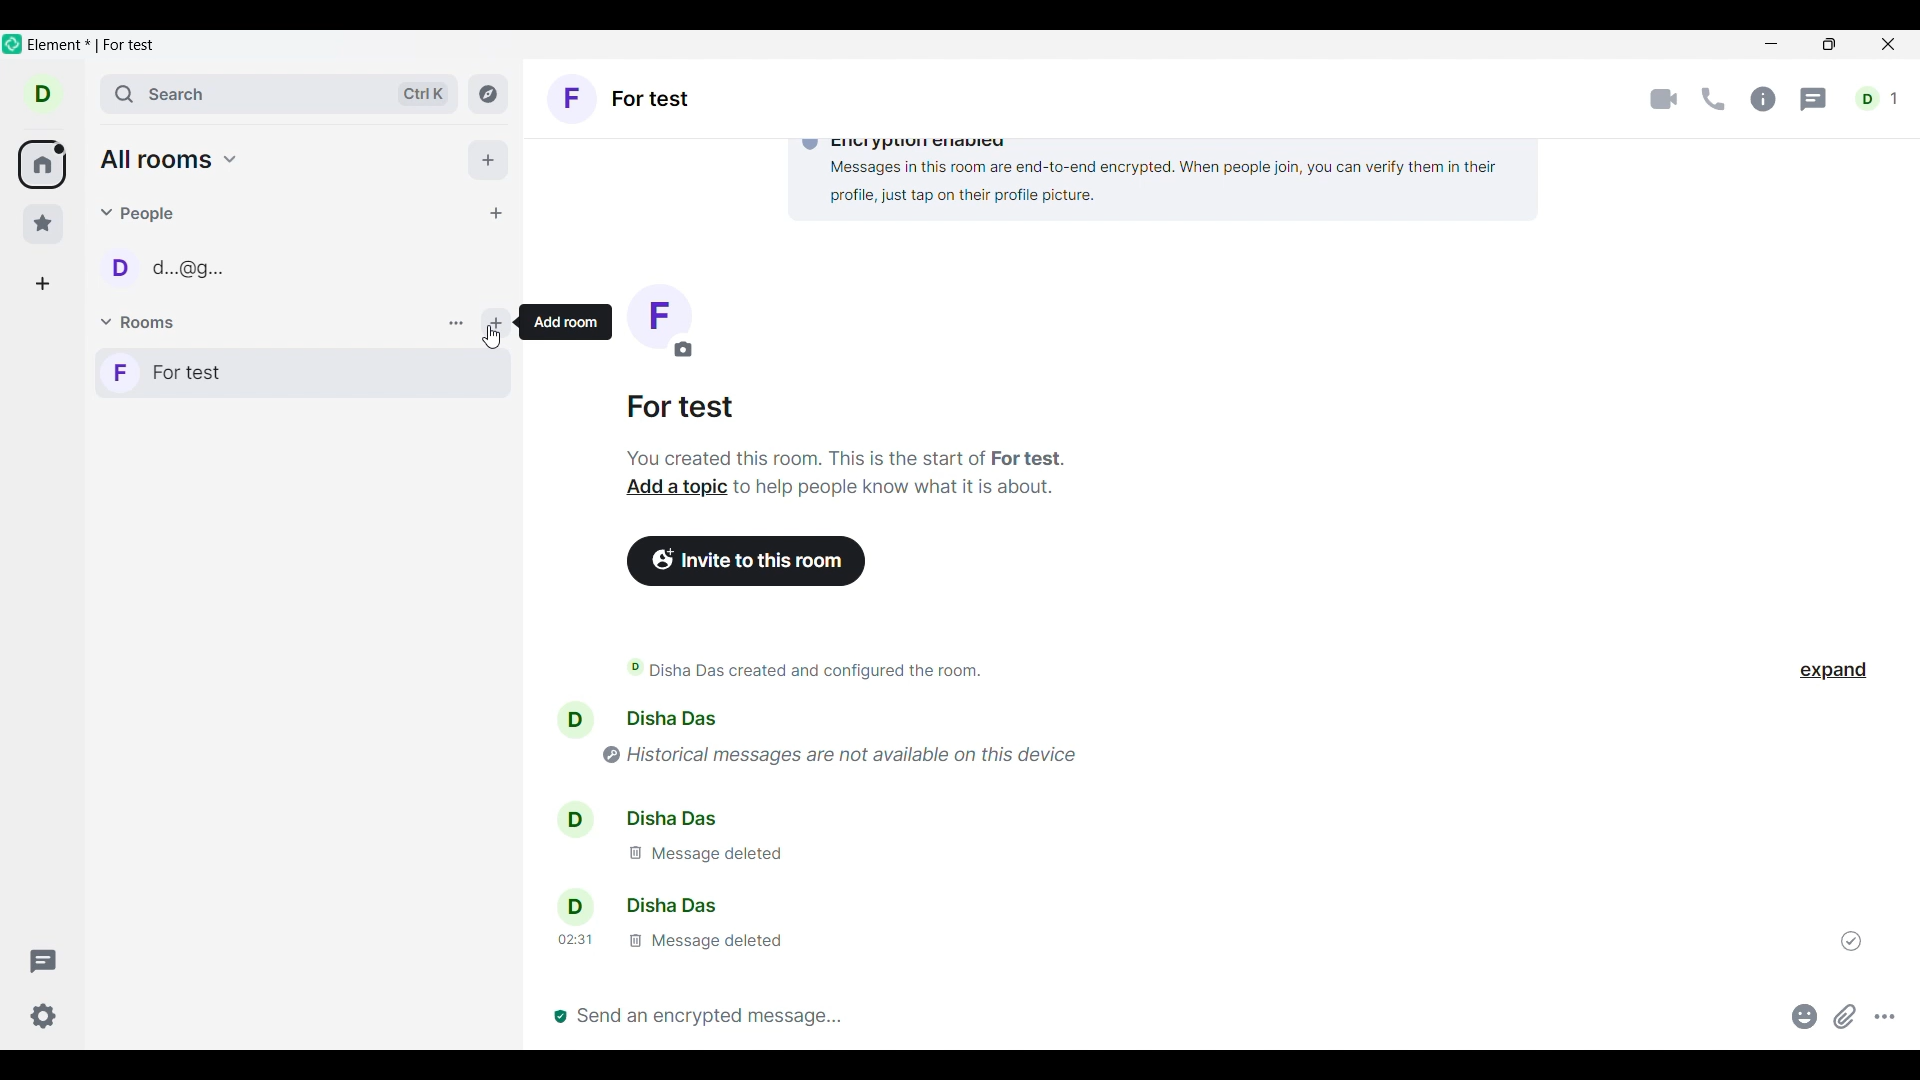 The image size is (1920, 1080). I want to click on Disha Das, Message deleted, so click(756, 841).